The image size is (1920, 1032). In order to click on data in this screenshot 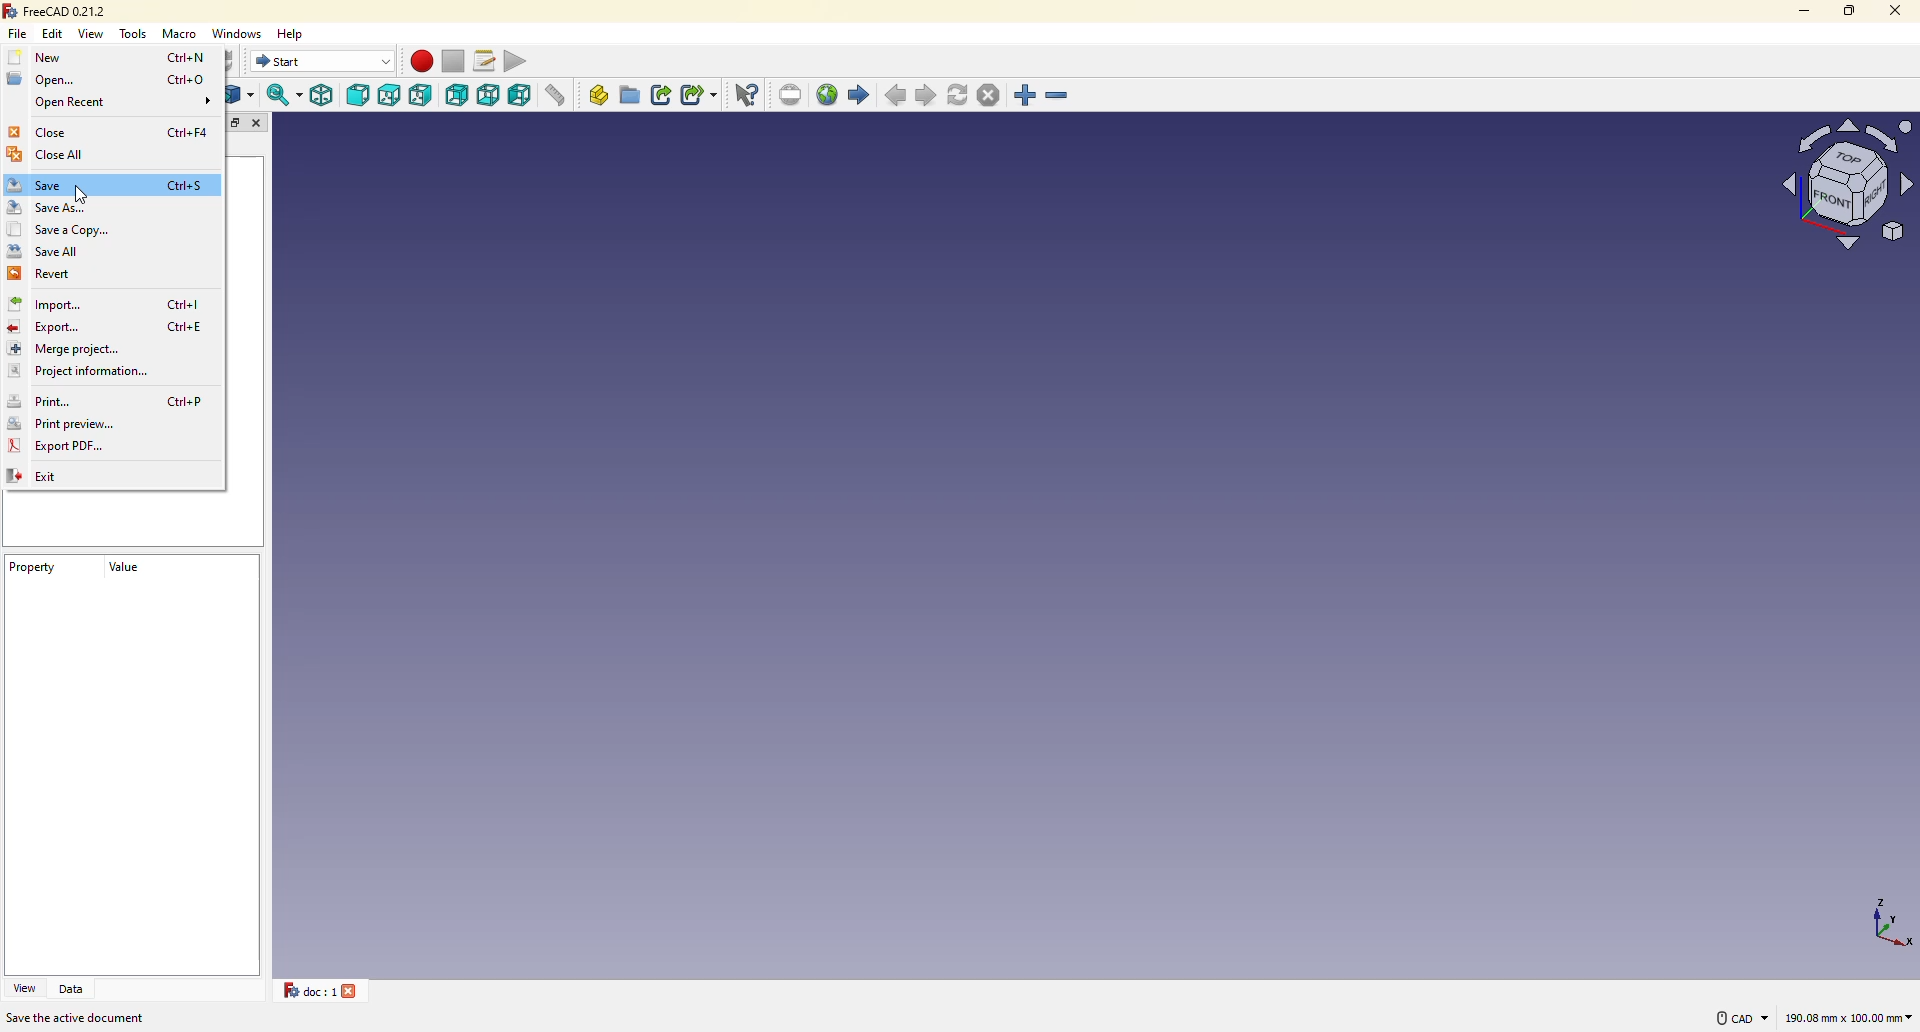, I will do `click(73, 989)`.